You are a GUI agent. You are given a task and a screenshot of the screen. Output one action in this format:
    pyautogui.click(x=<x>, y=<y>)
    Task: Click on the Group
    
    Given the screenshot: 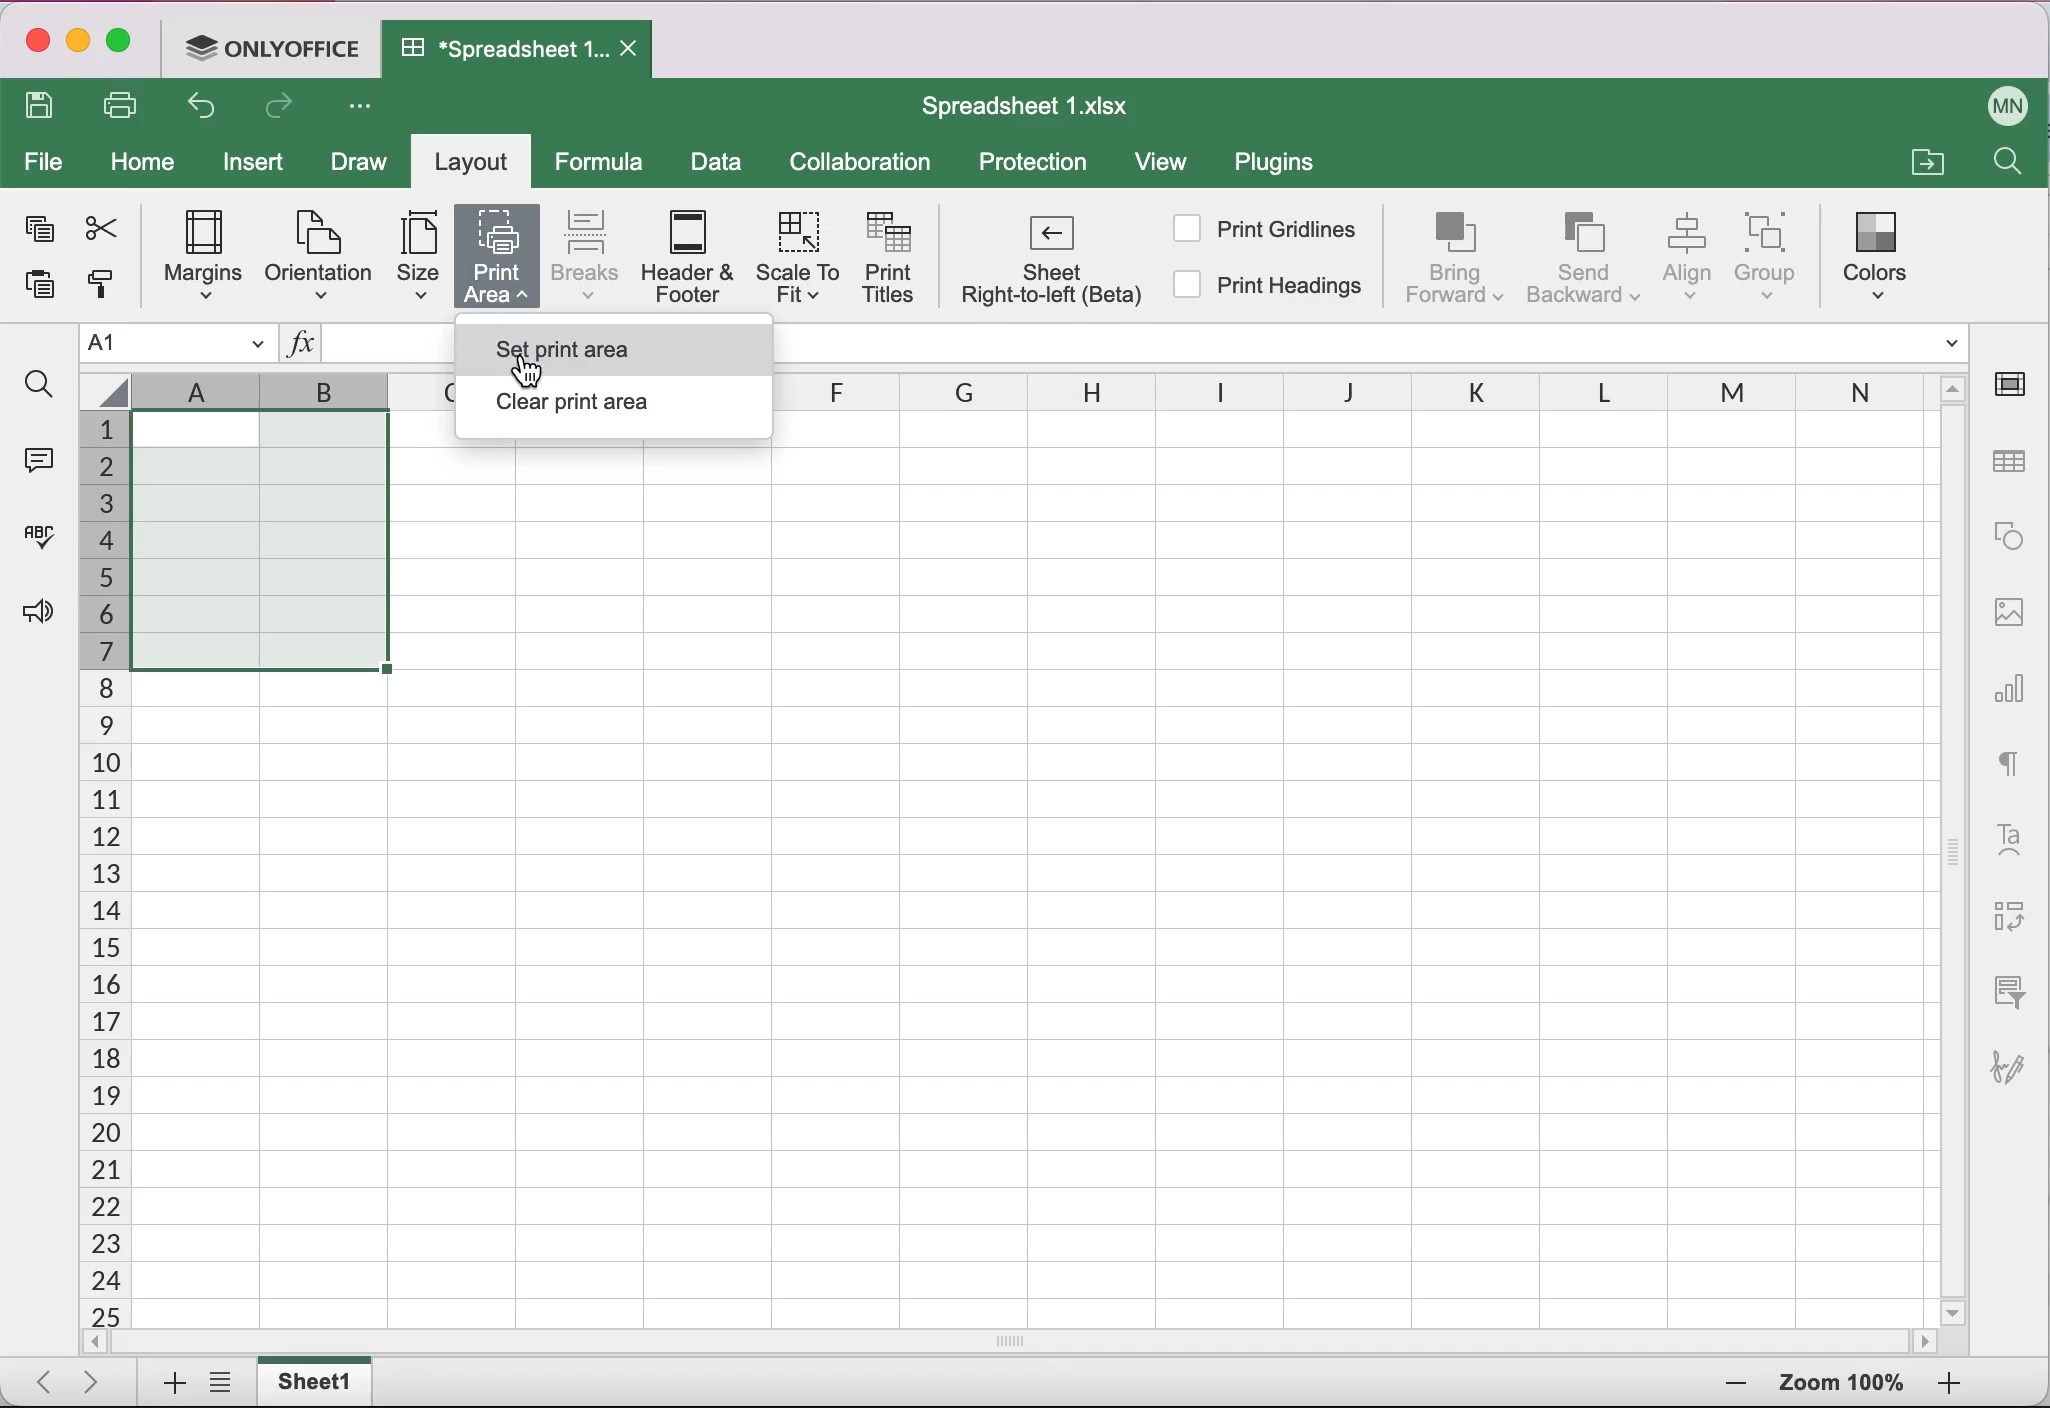 What is the action you would take?
    pyautogui.click(x=1777, y=256)
    